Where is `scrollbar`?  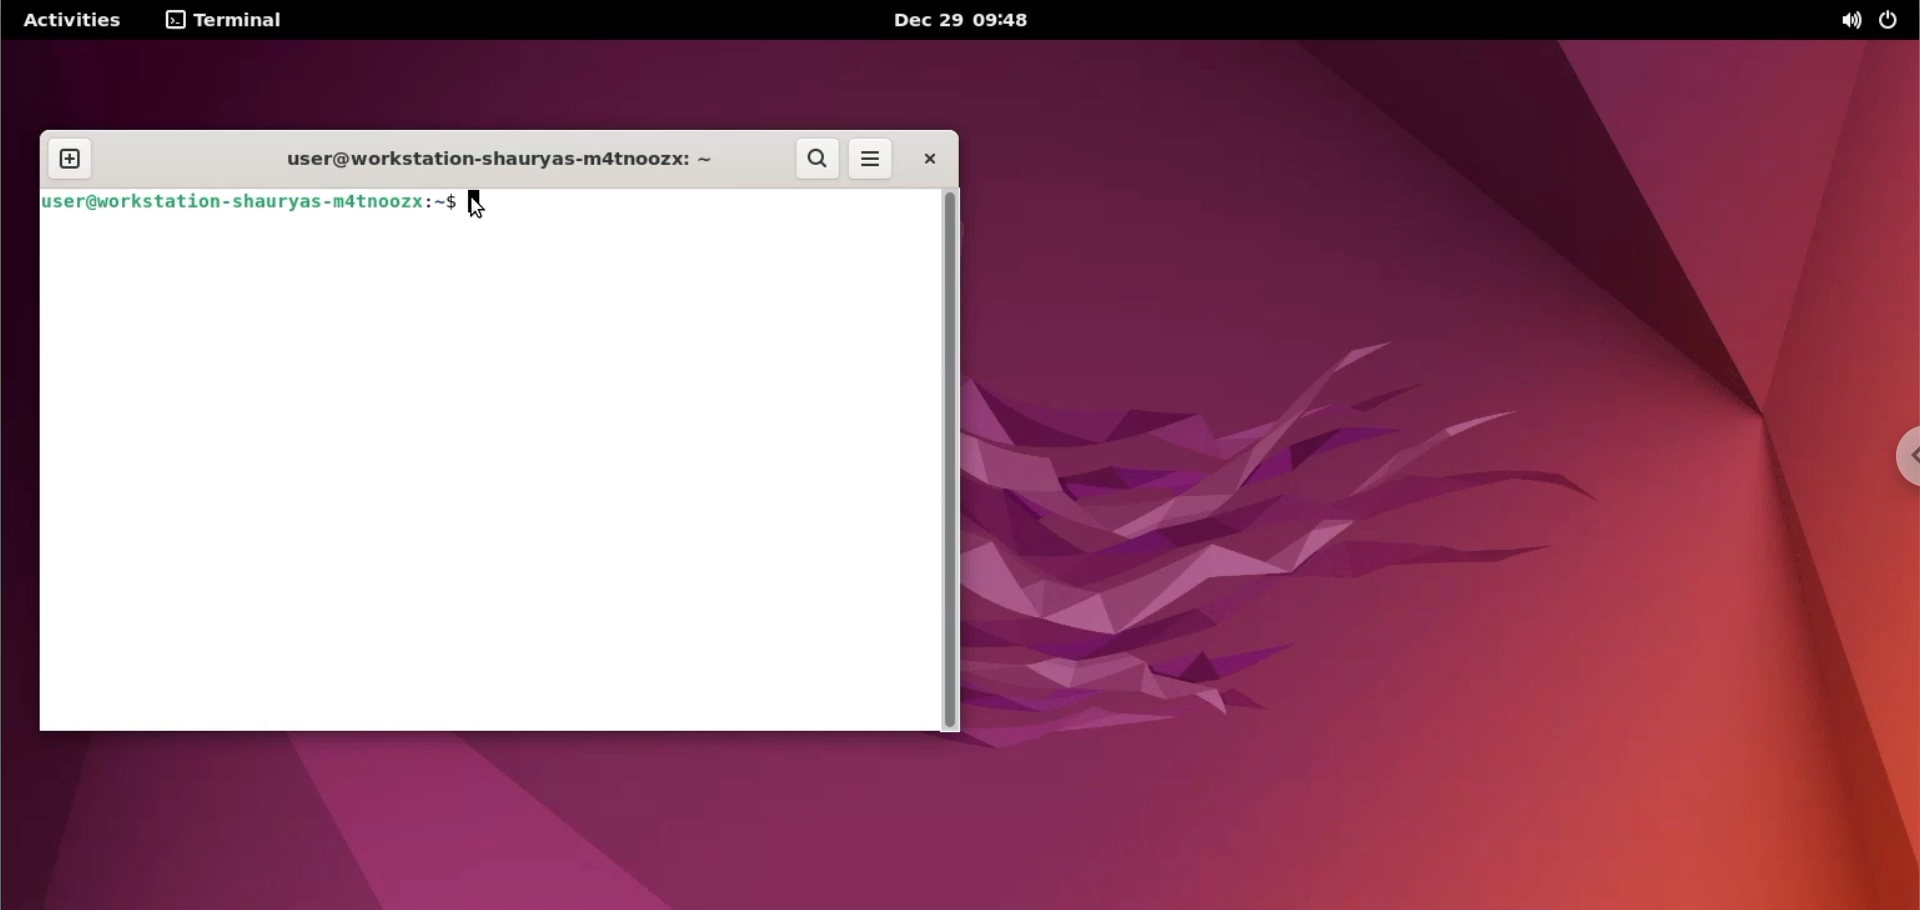
scrollbar is located at coordinates (955, 460).